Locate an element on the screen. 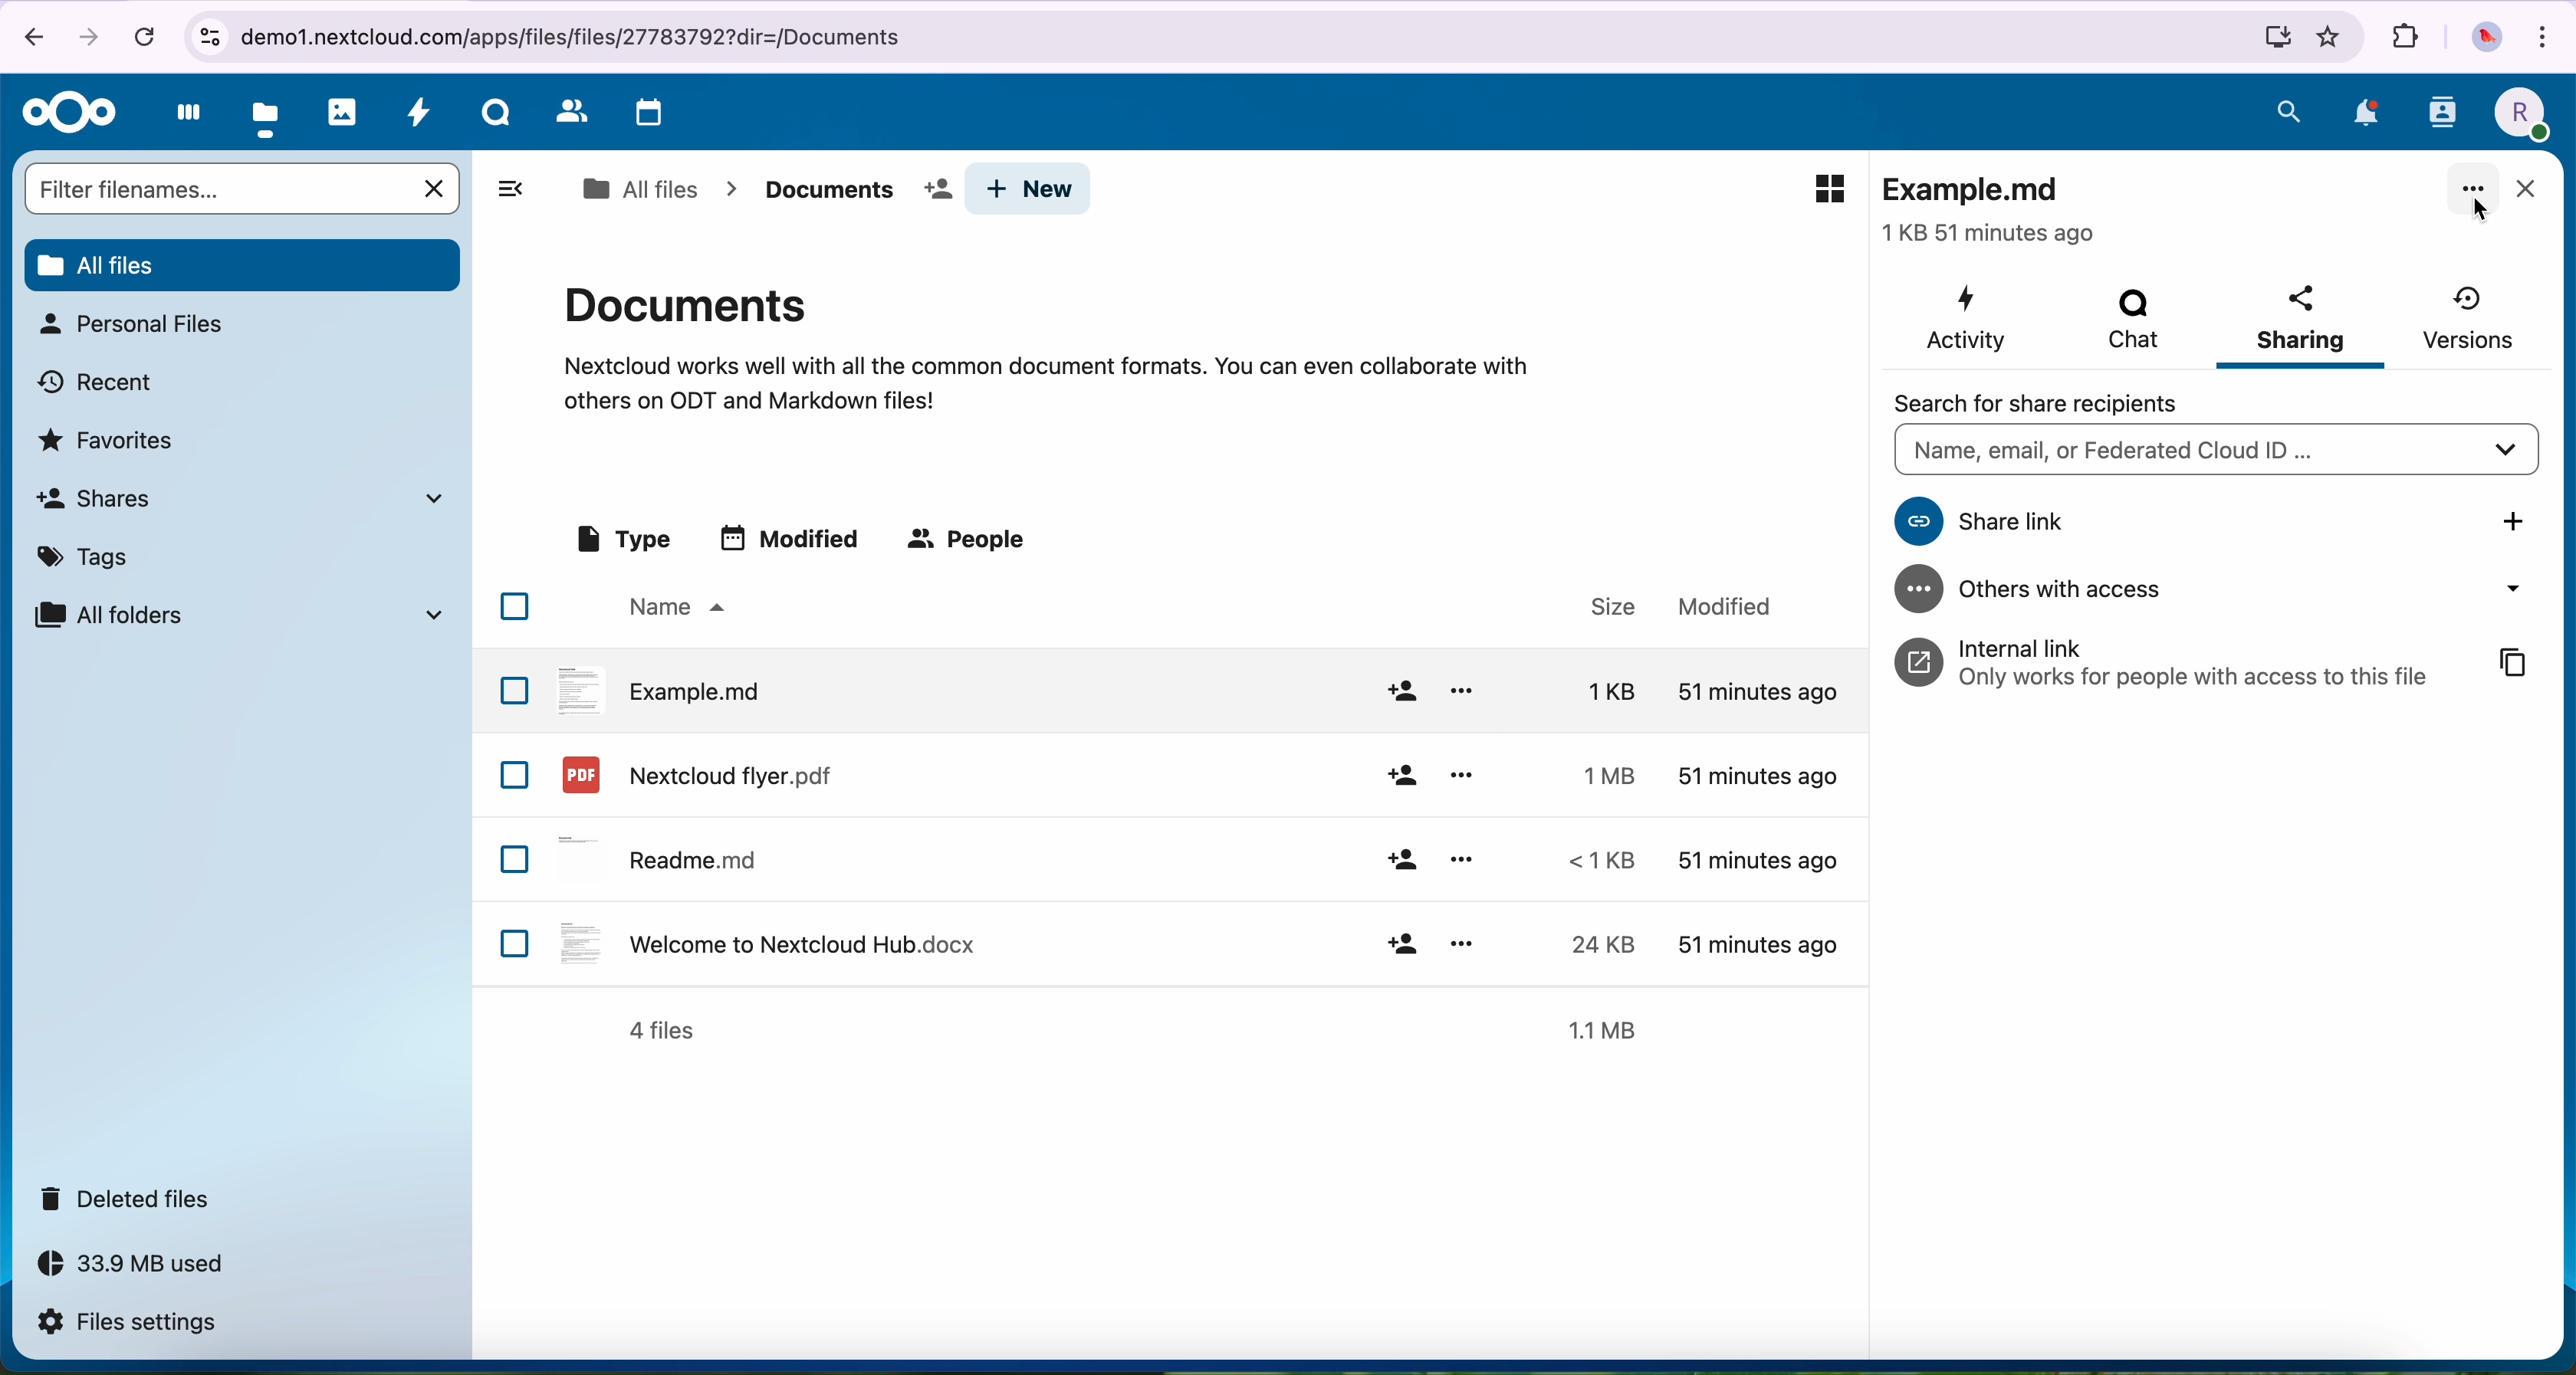  files settings is located at coordinates (132, 1324).